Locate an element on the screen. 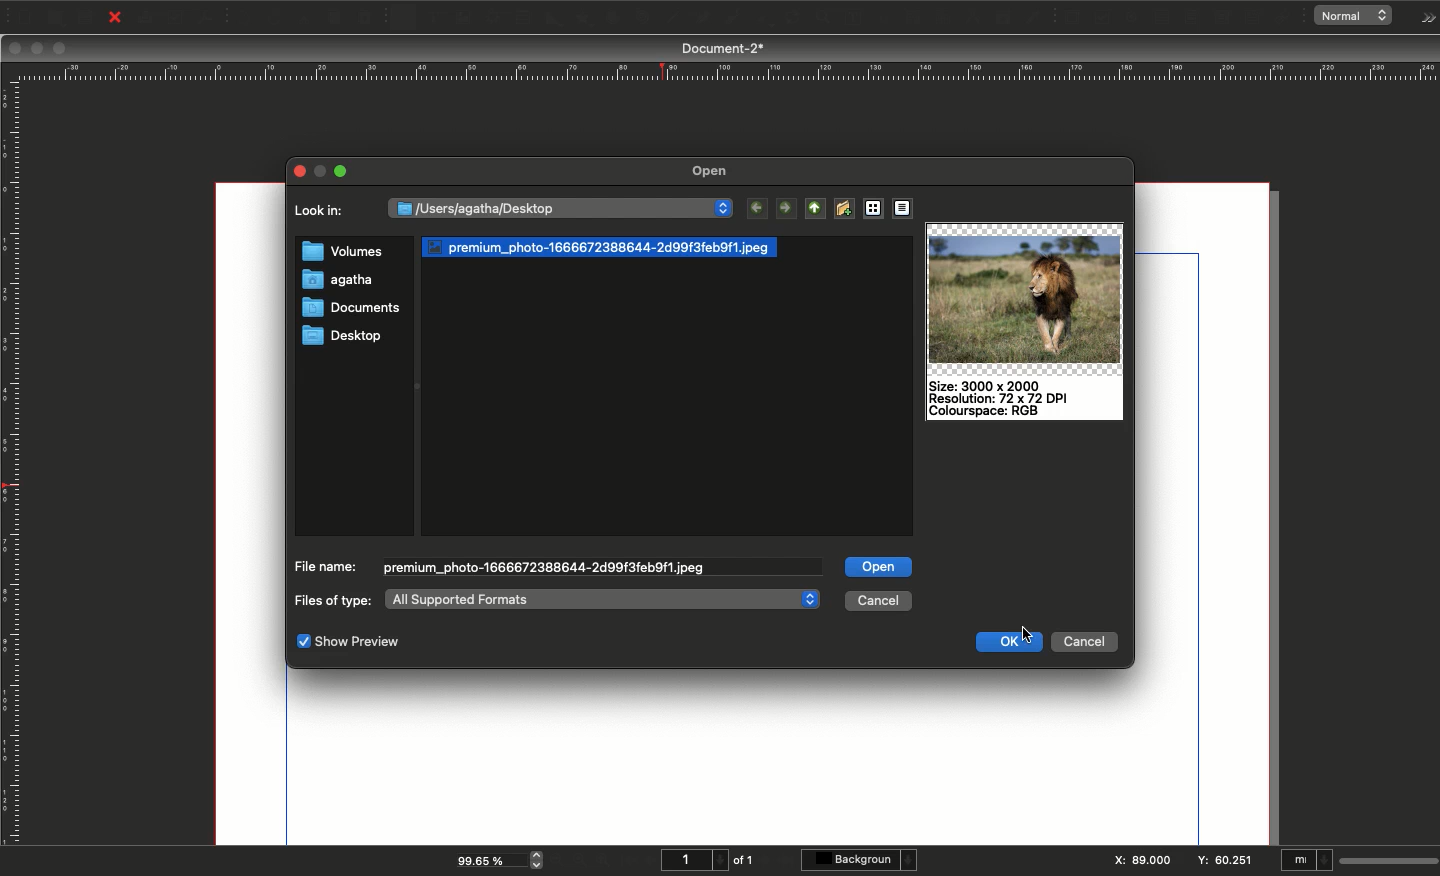  Cancel is located at coordinates (1082, 644).